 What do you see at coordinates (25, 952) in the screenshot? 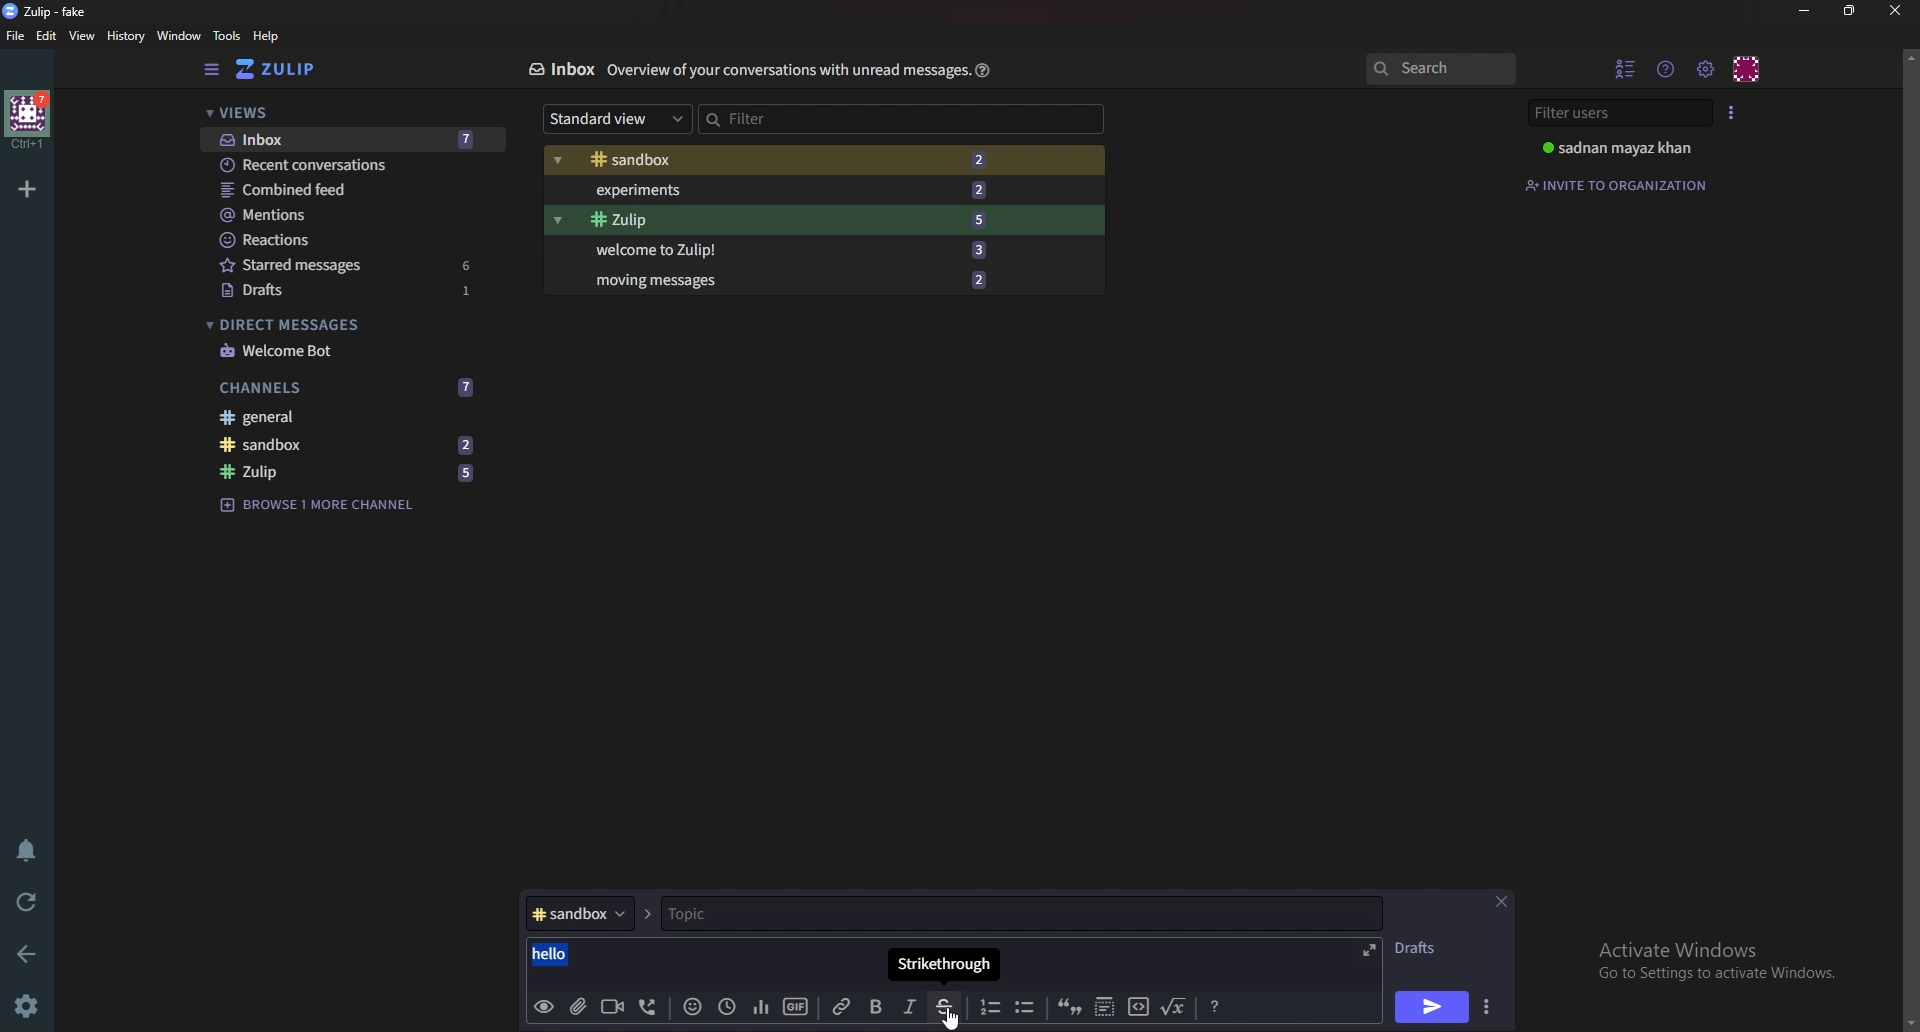
I see `back` at bounding box center [25, 952].